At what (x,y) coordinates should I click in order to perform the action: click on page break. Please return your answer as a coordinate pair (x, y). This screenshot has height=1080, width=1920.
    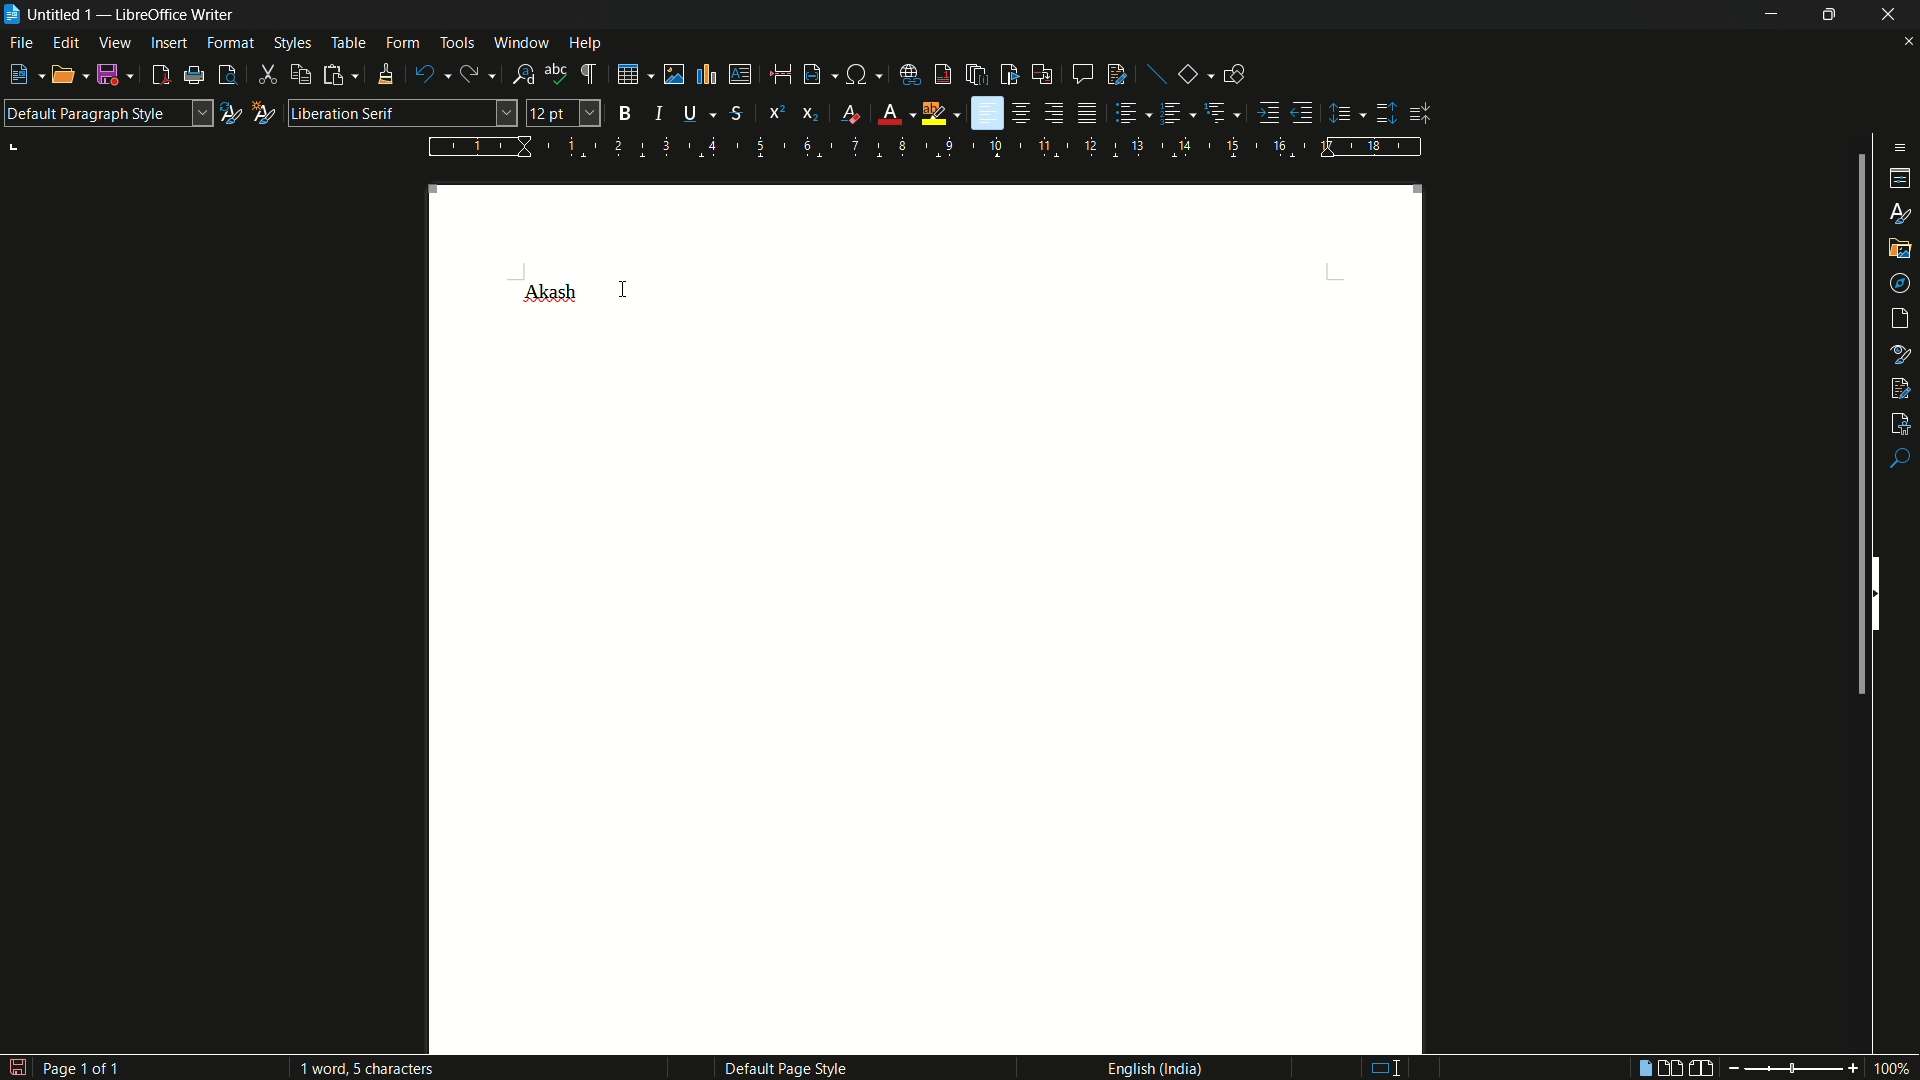
    Looking at the image, I should click on (779, 74).